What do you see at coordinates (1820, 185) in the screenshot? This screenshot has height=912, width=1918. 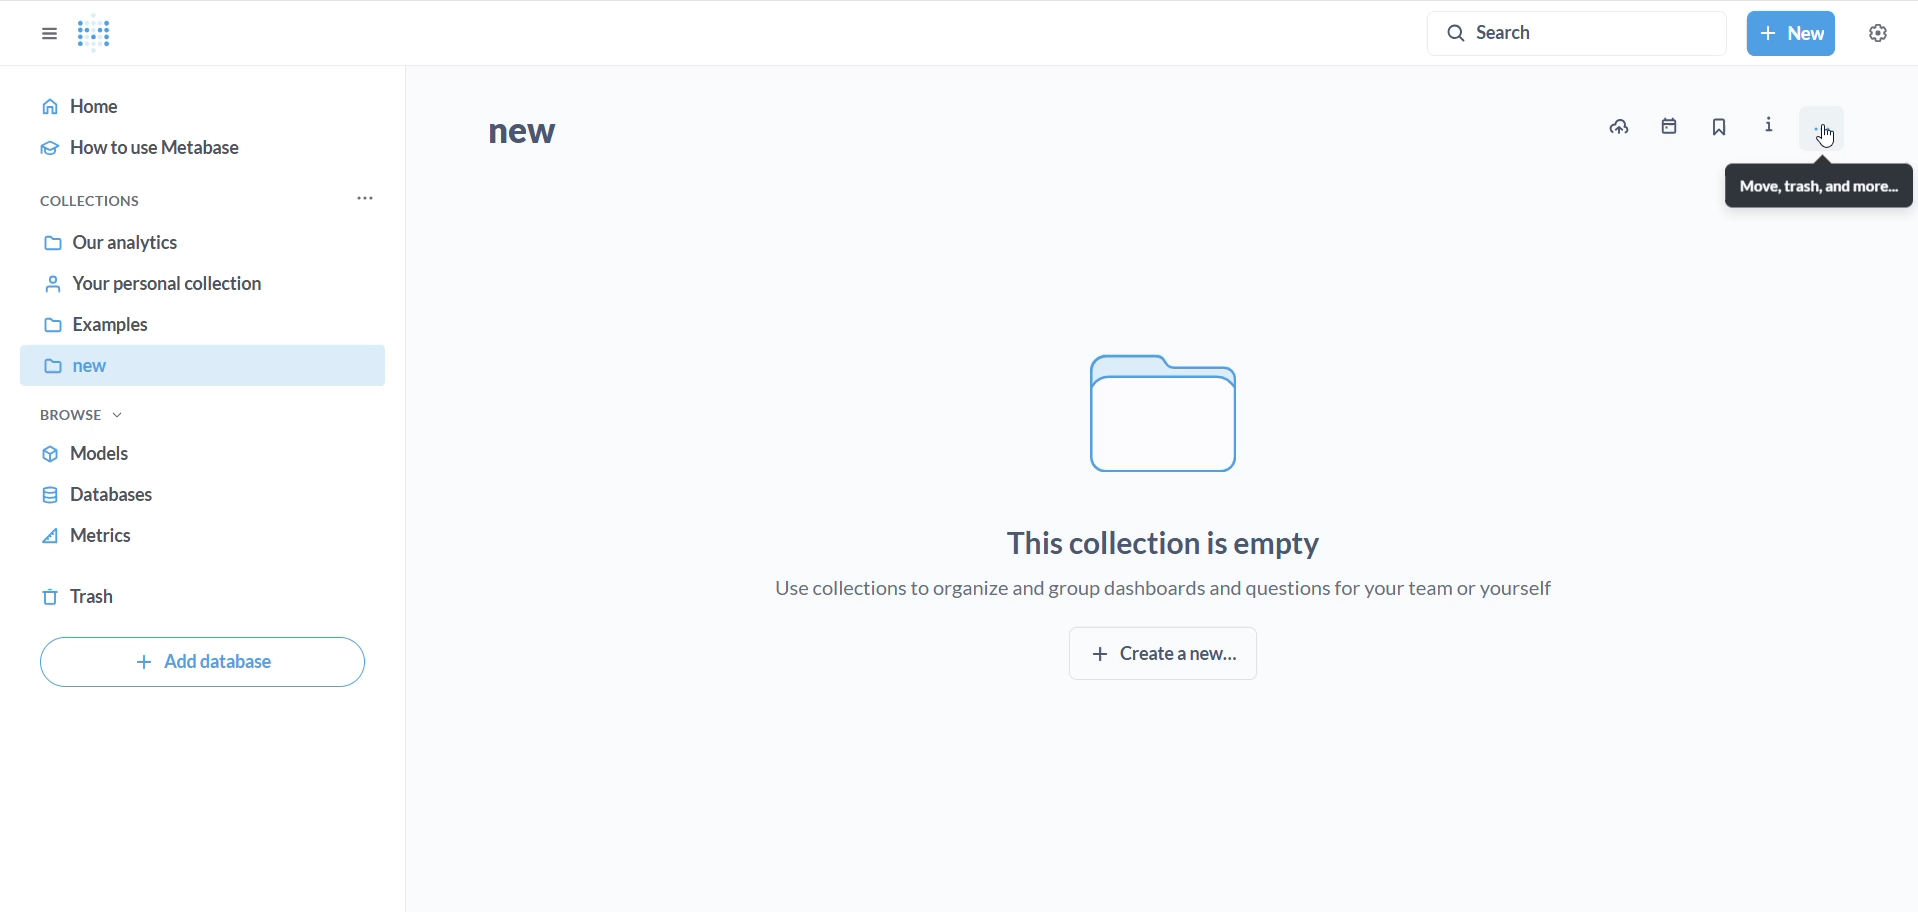 I see `Move, trash, and more...` at bounding box center [1820, 185].